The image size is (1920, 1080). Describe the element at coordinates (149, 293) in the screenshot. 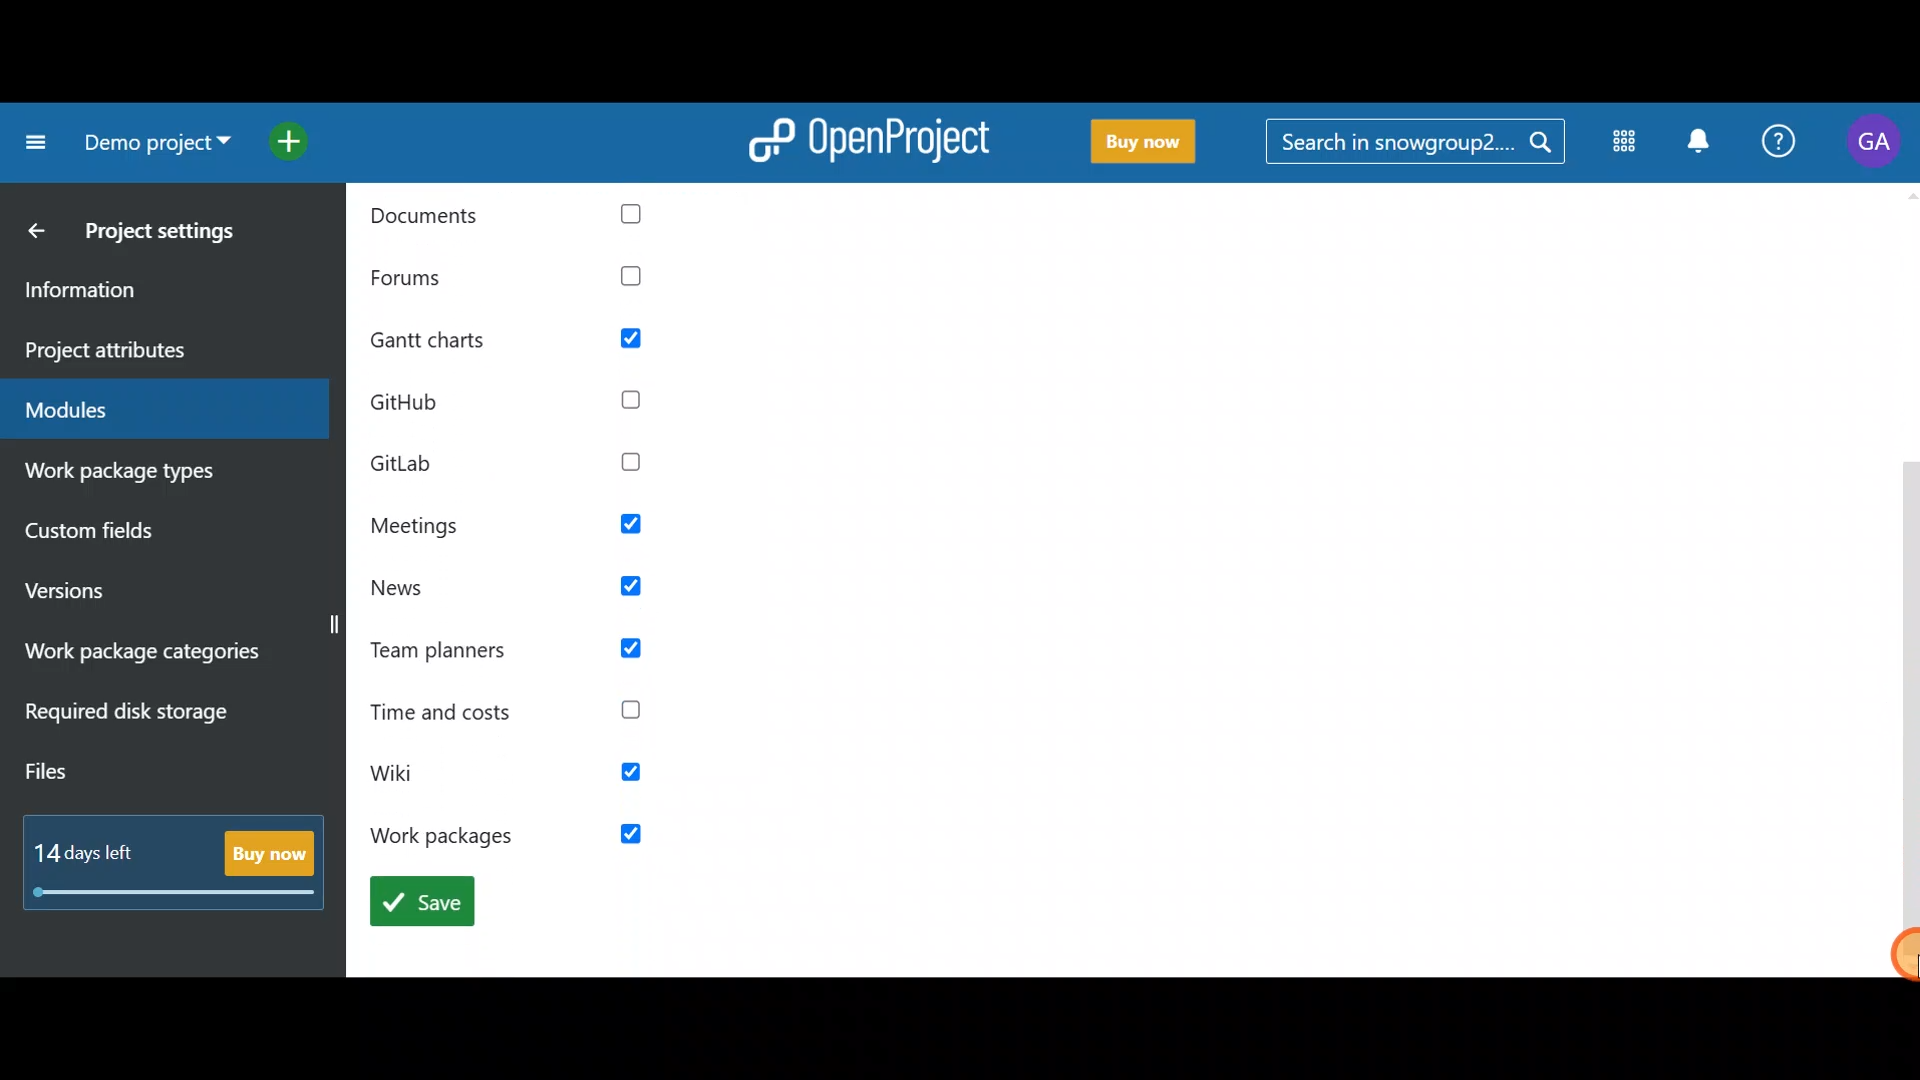

I see `Information` at that location.